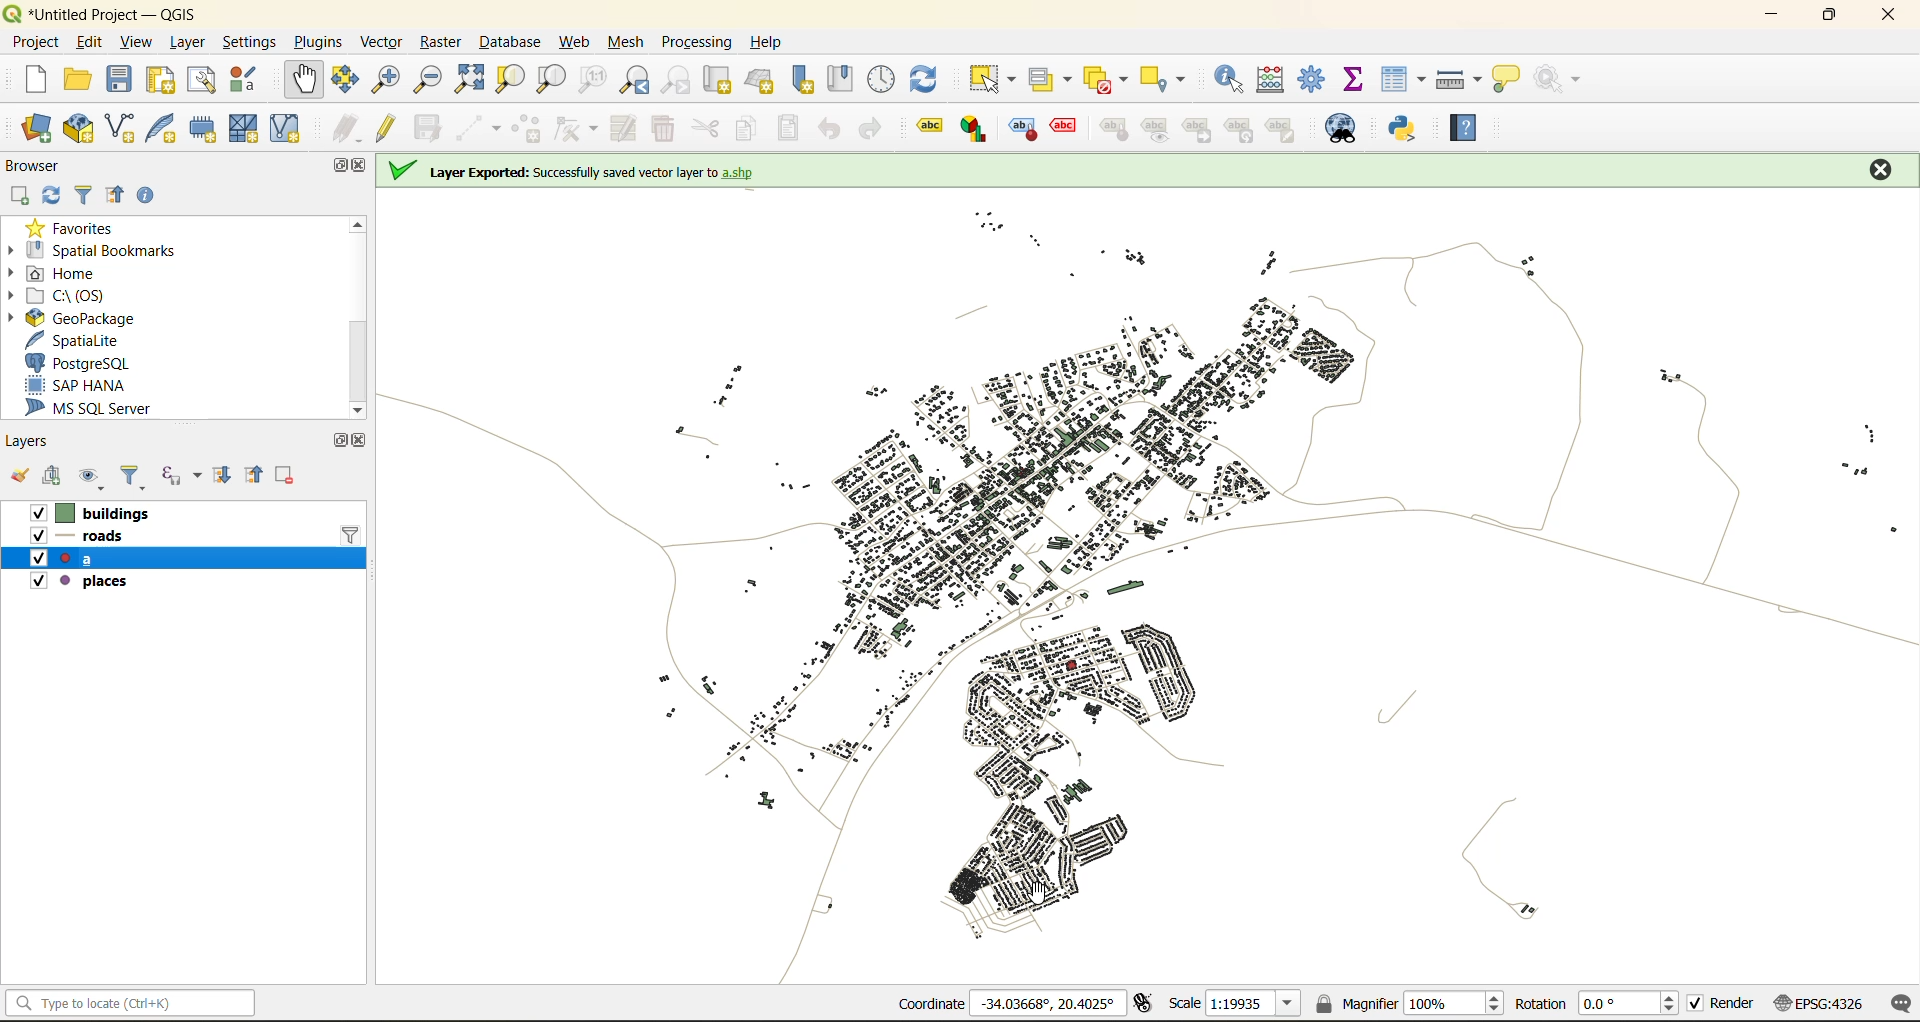 This screenshot has width=1920, height=1022. What do you see at coordinates (119, 77) in the screenshot?
I see `save` at bounding box center [119, 77].